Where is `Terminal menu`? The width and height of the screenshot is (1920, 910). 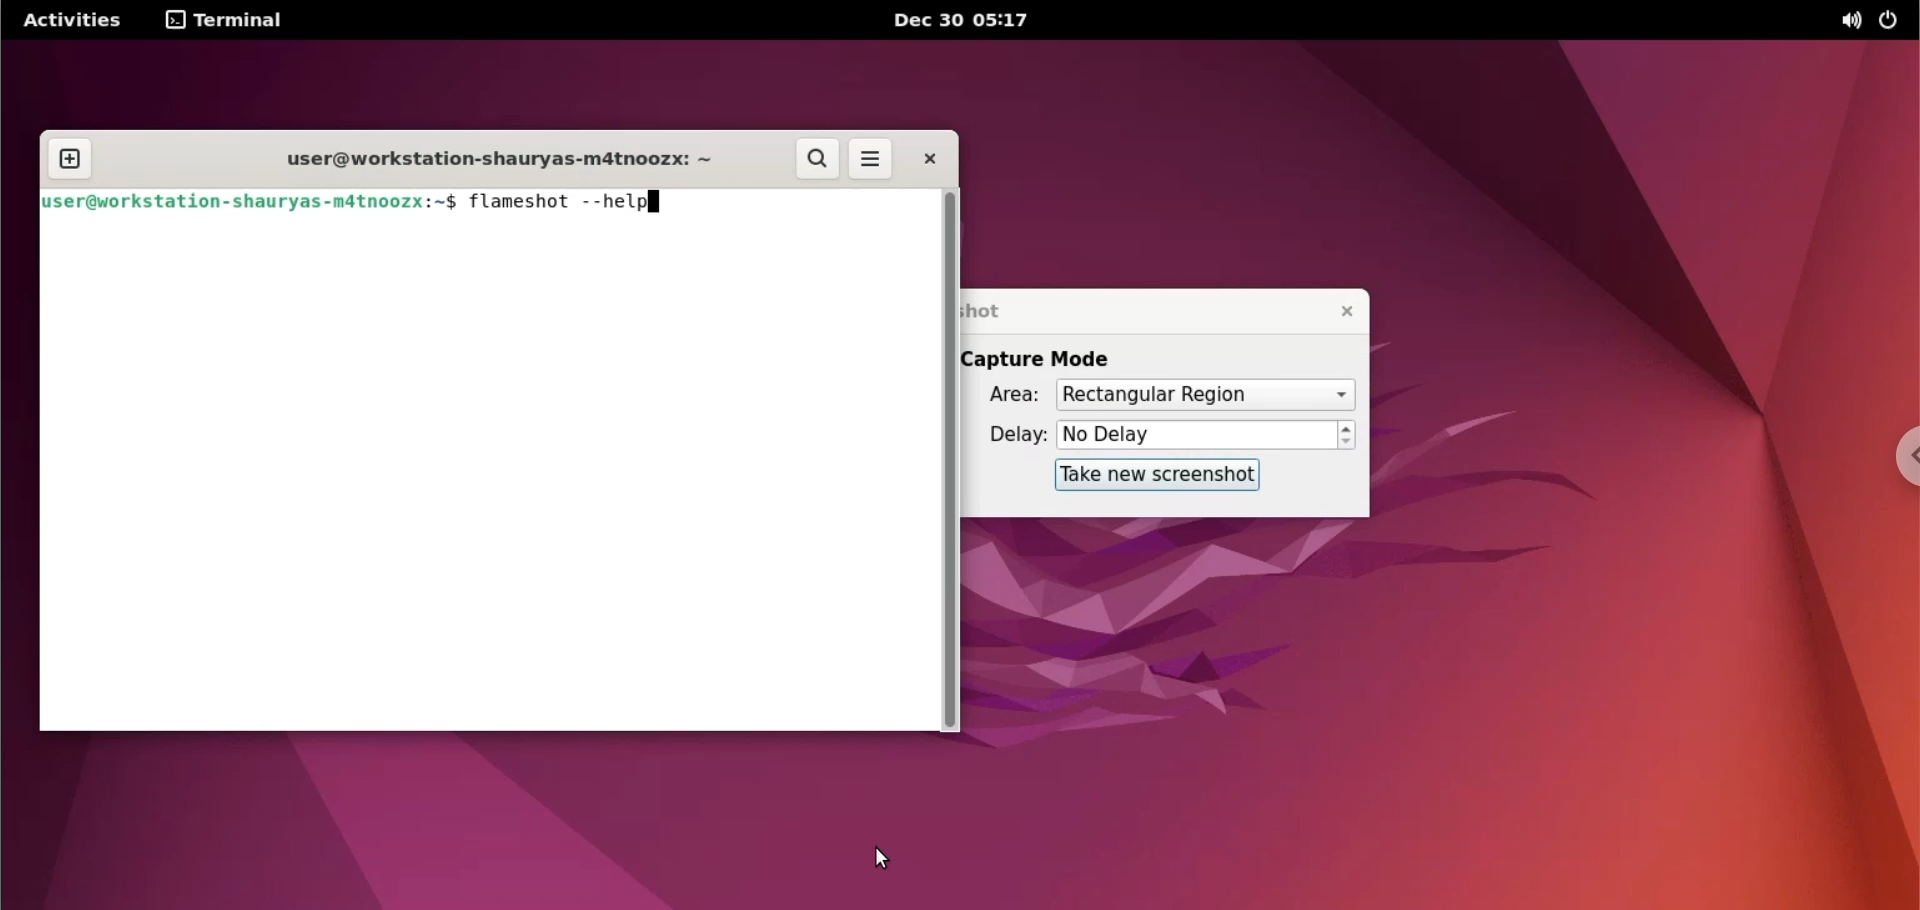 Terminal menu is located at coordinates (232, 20).